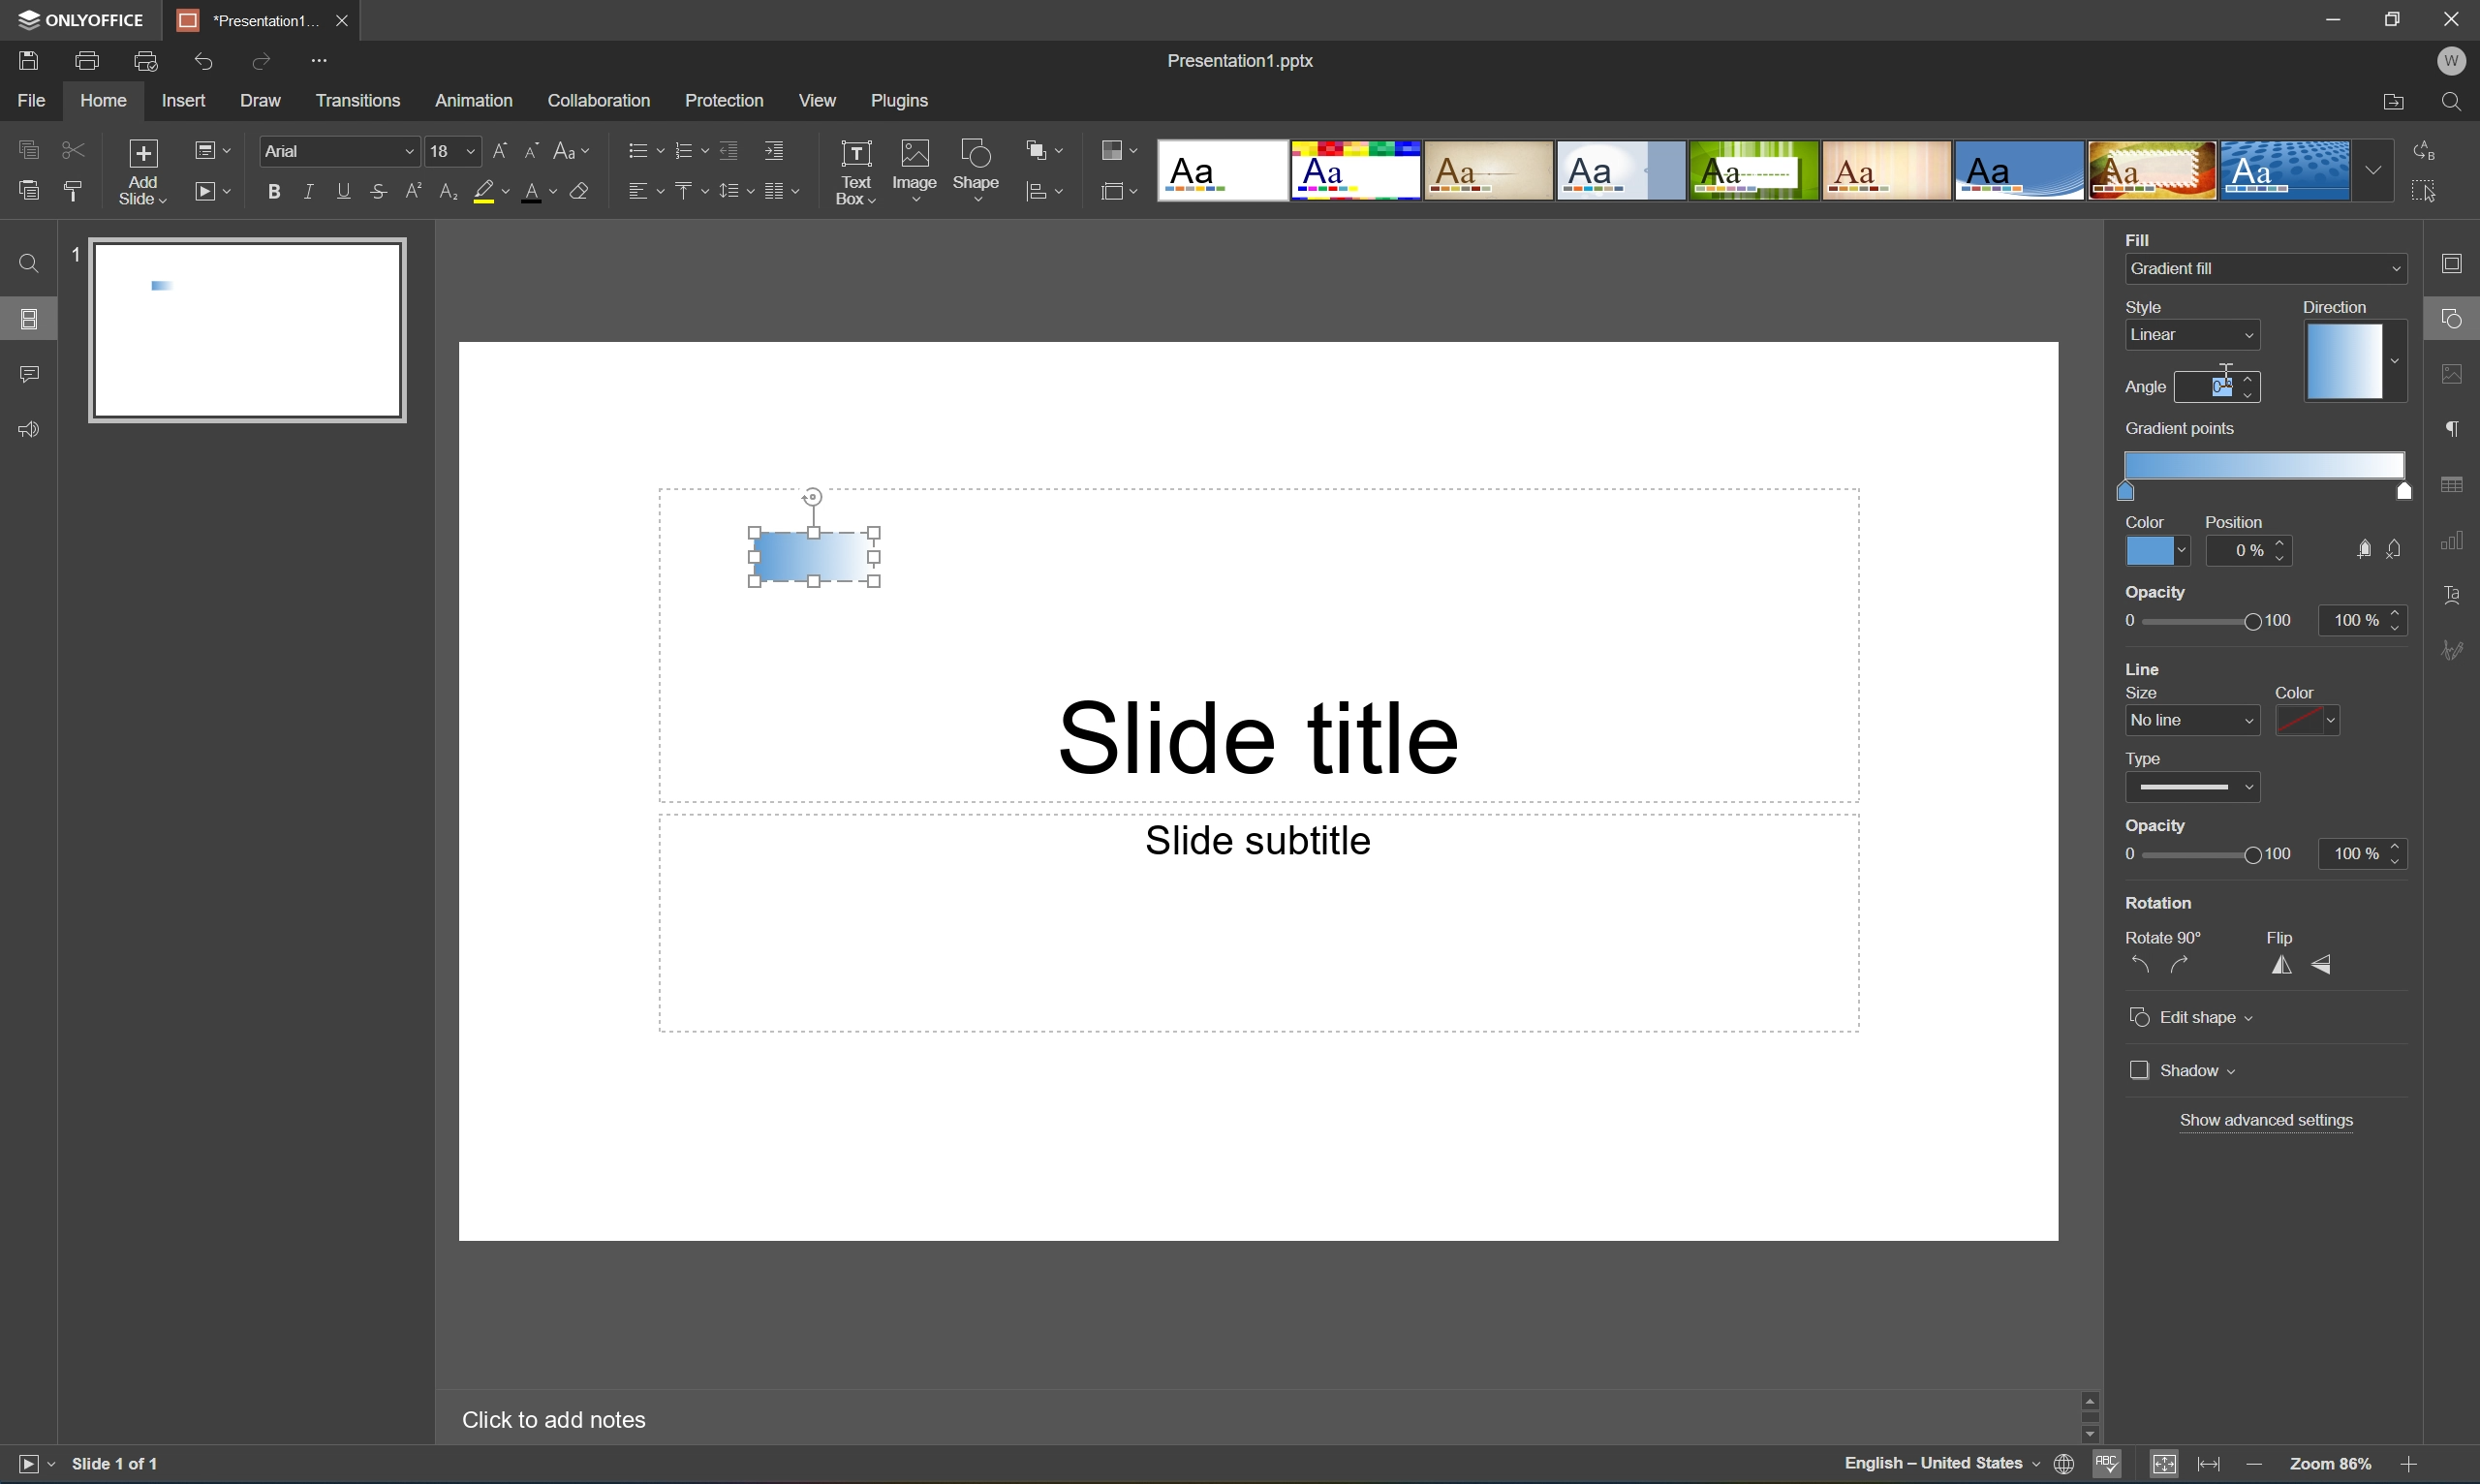  I want to click on Start slideshow, so click(211, 189).